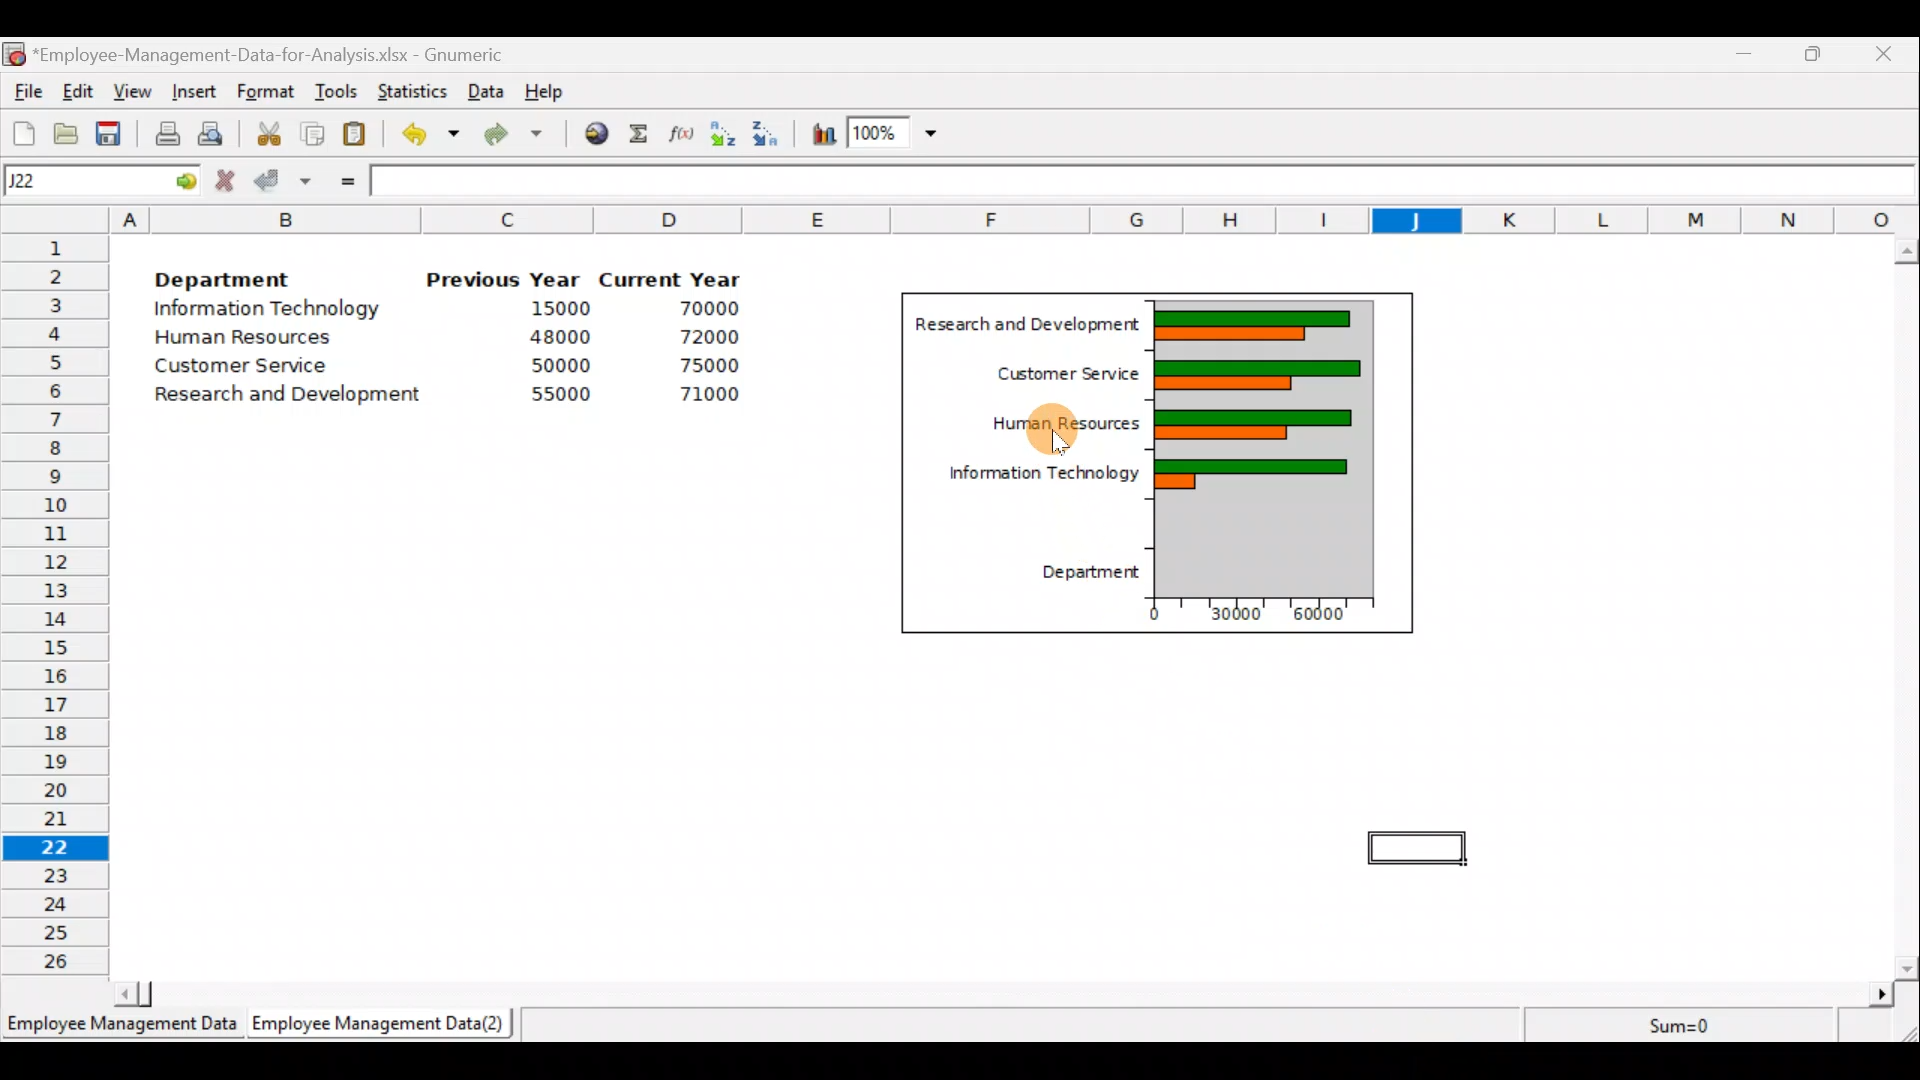 The height and width of the screenshot is (1080, 1920). What do you see at coordinates (212, 133) in the screenshot?
I see `Print preview` at bounding box center [212, 133].